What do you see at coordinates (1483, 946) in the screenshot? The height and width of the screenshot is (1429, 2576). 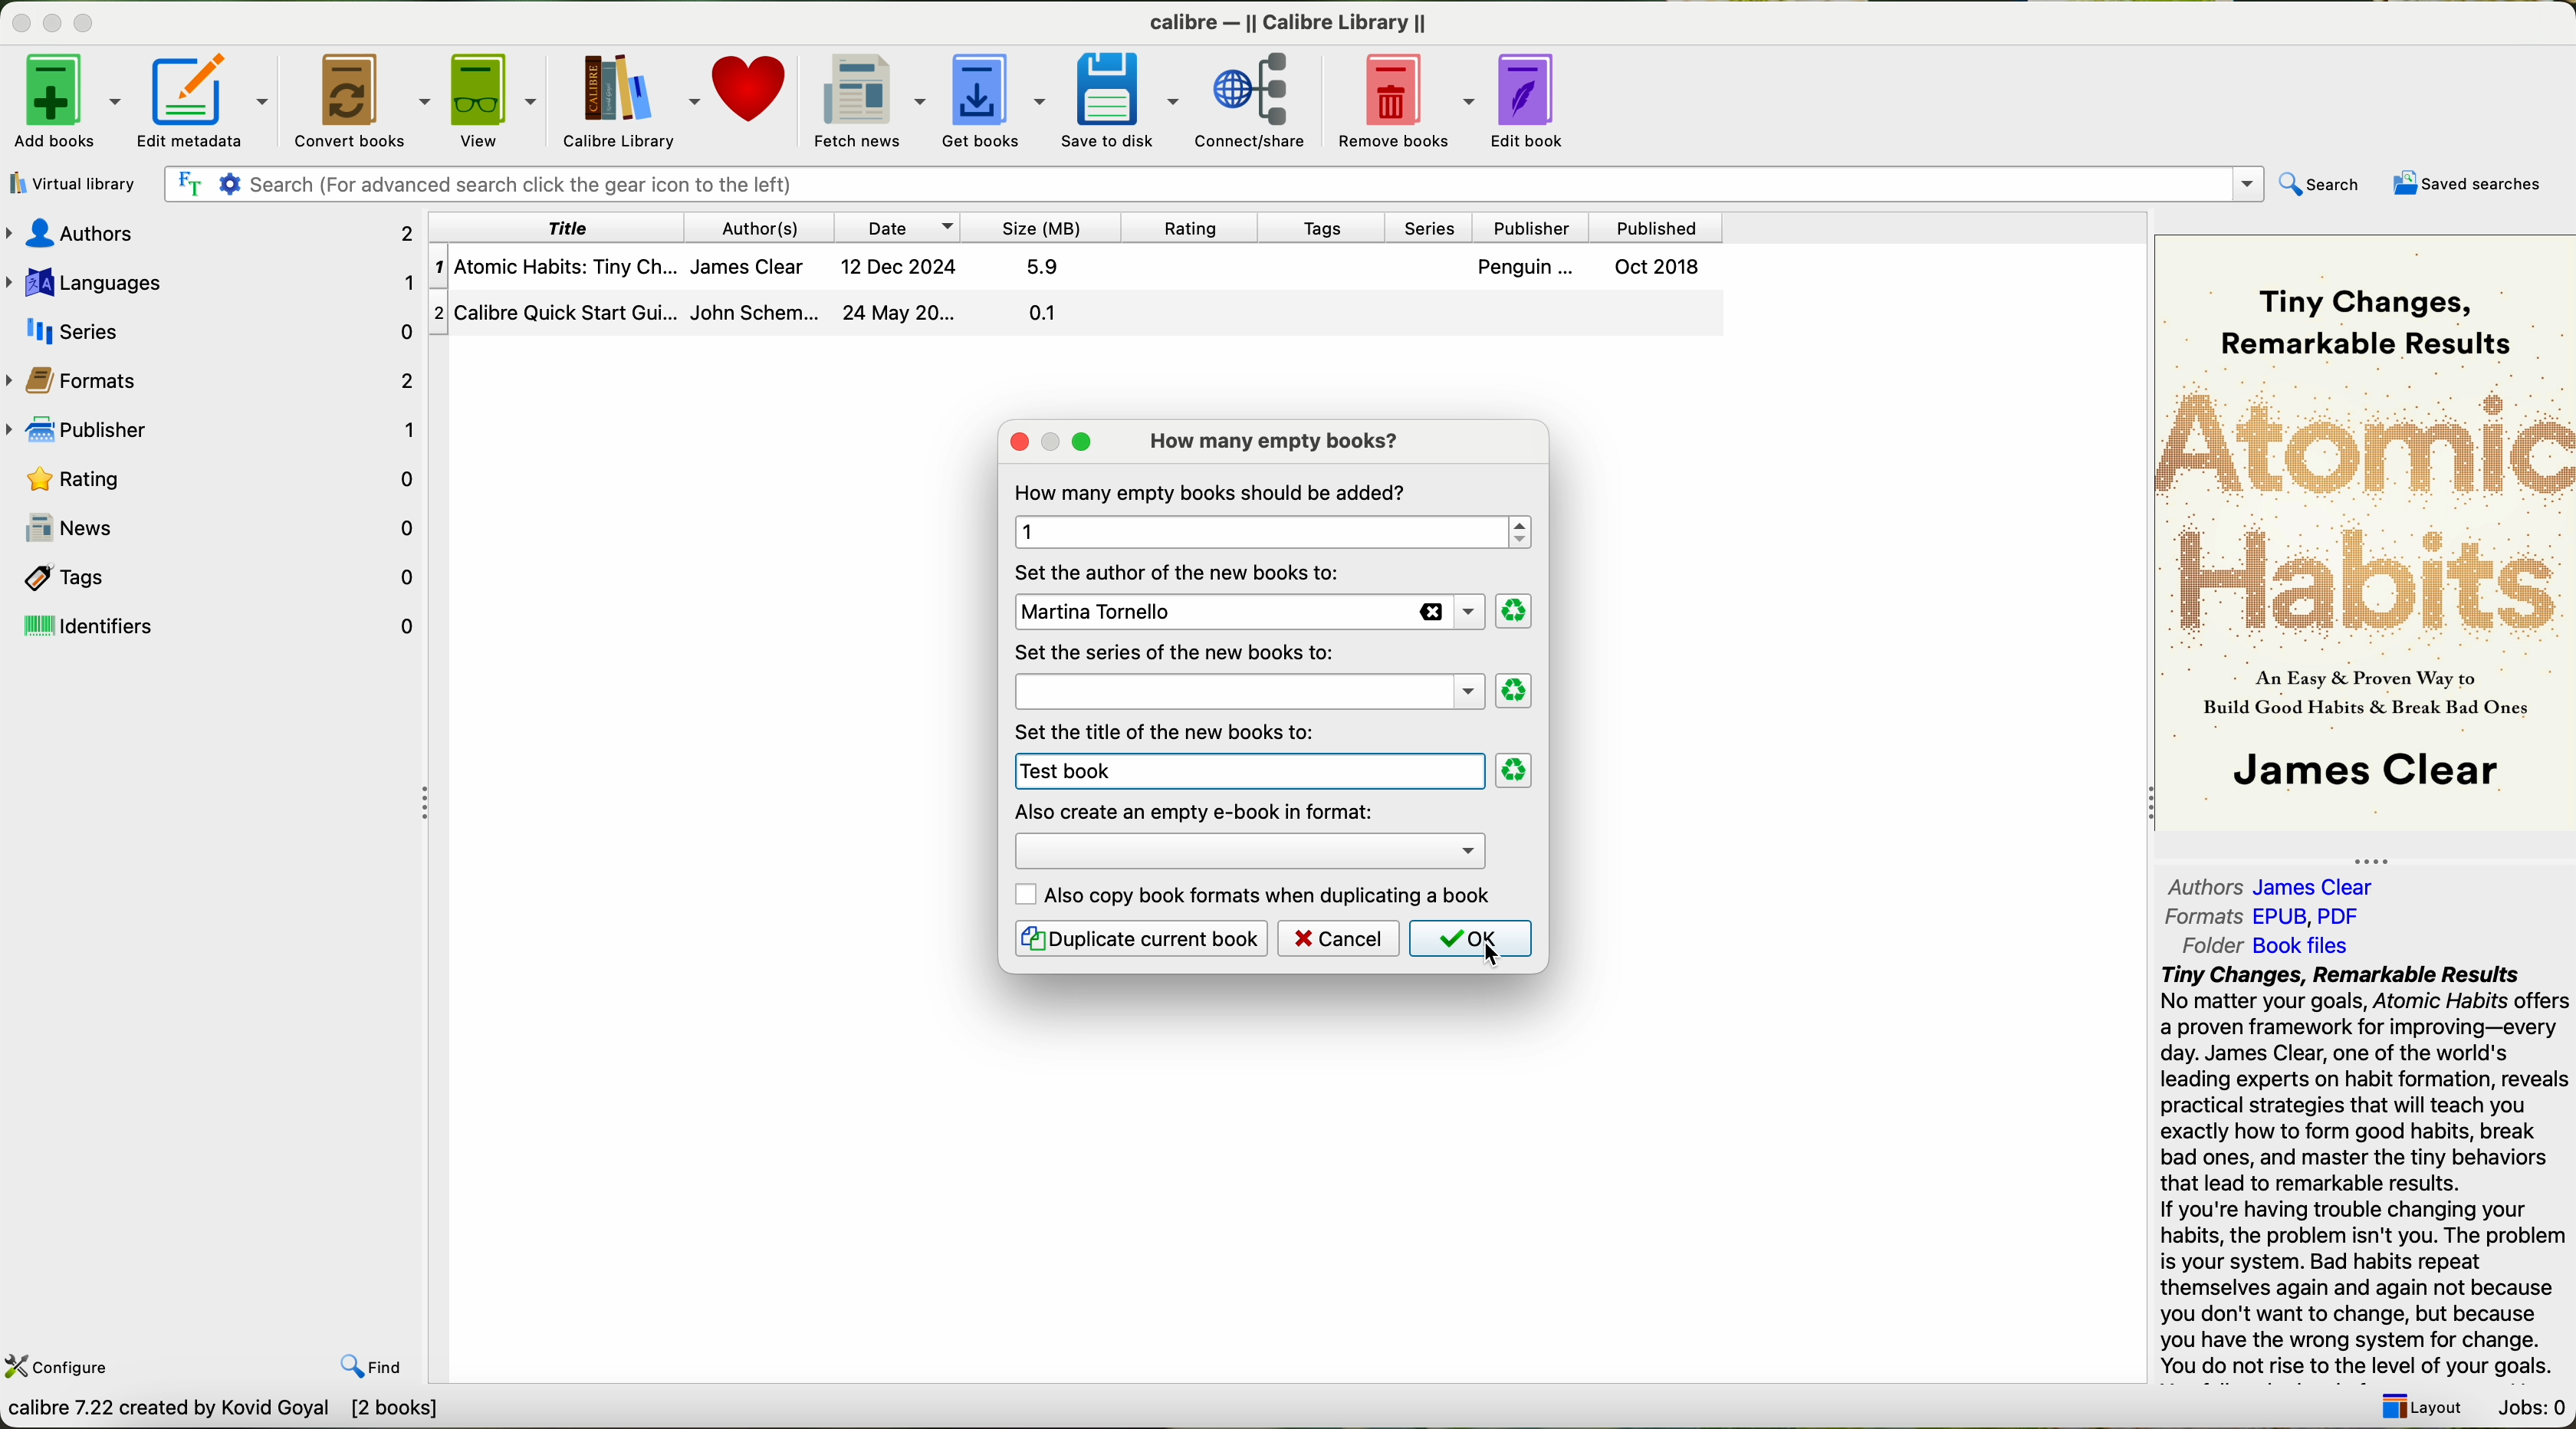 I see `cursor` at bounding box center [1483, 946].